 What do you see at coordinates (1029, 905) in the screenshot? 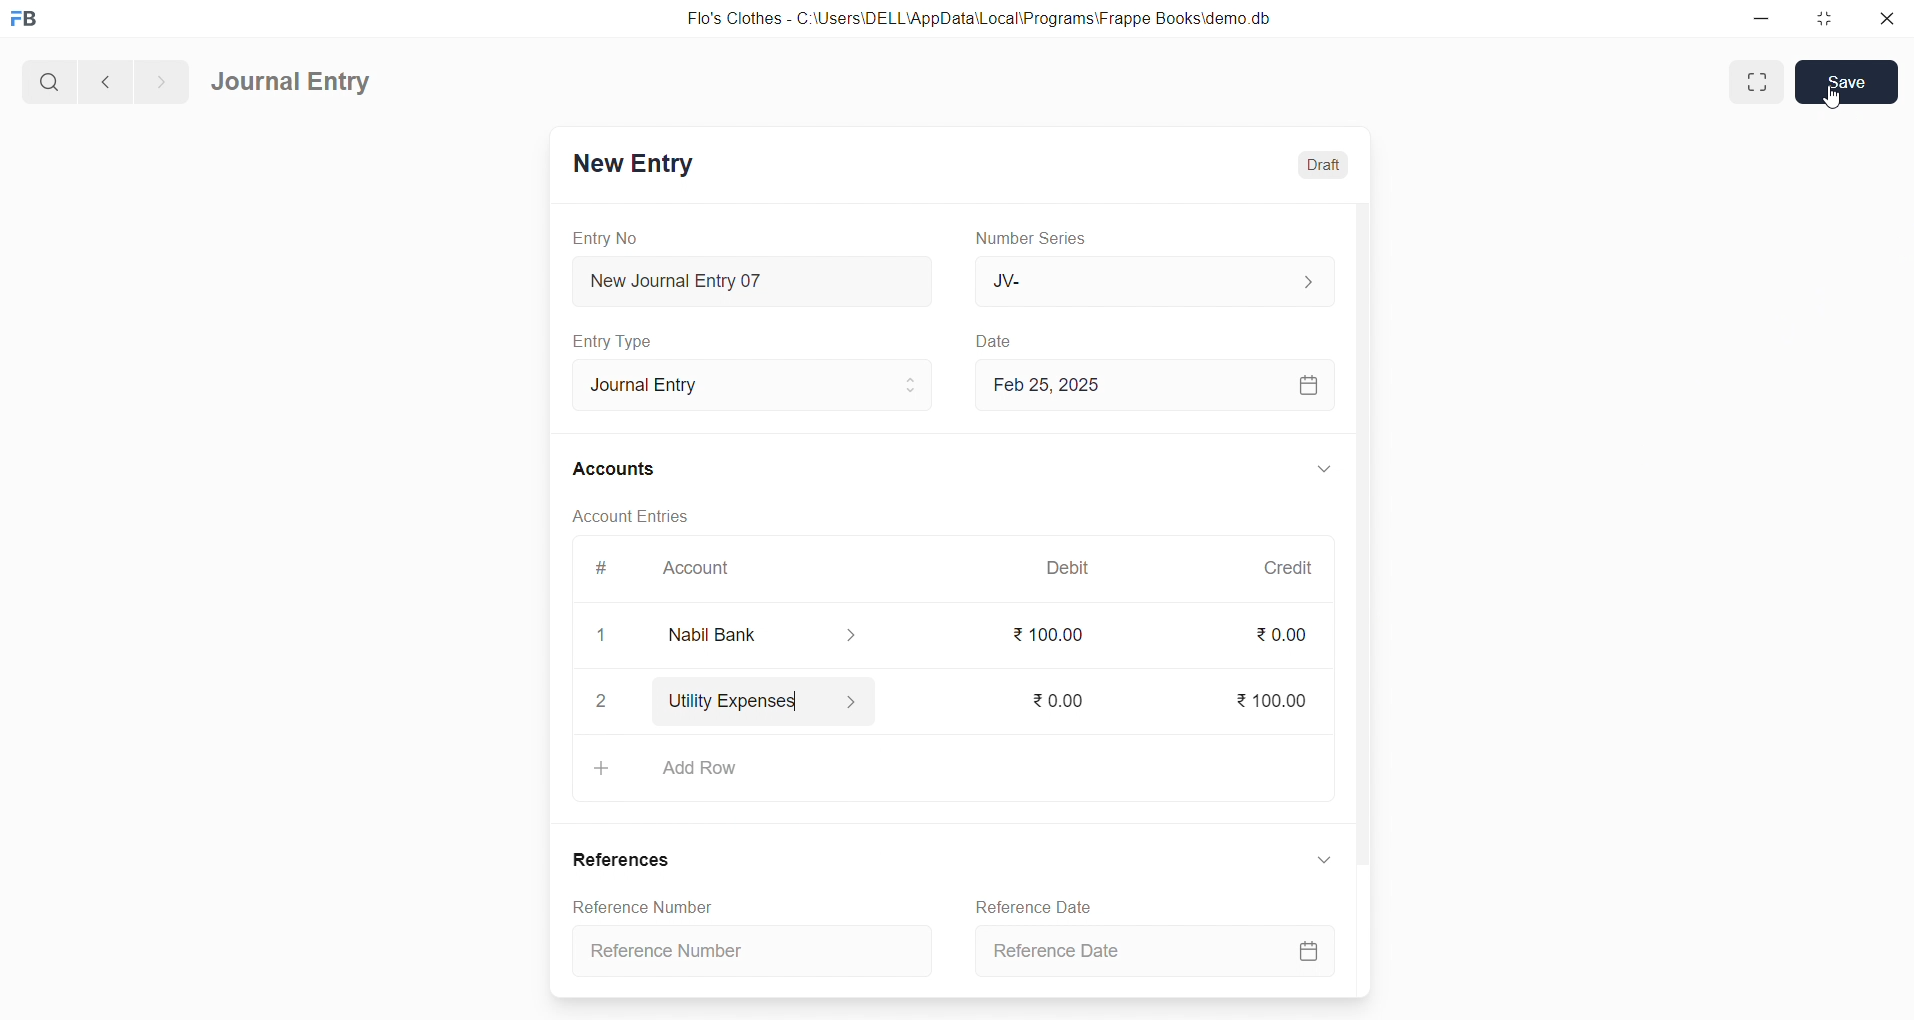
I see `Reference Date` at bounding box center [1029, 905].